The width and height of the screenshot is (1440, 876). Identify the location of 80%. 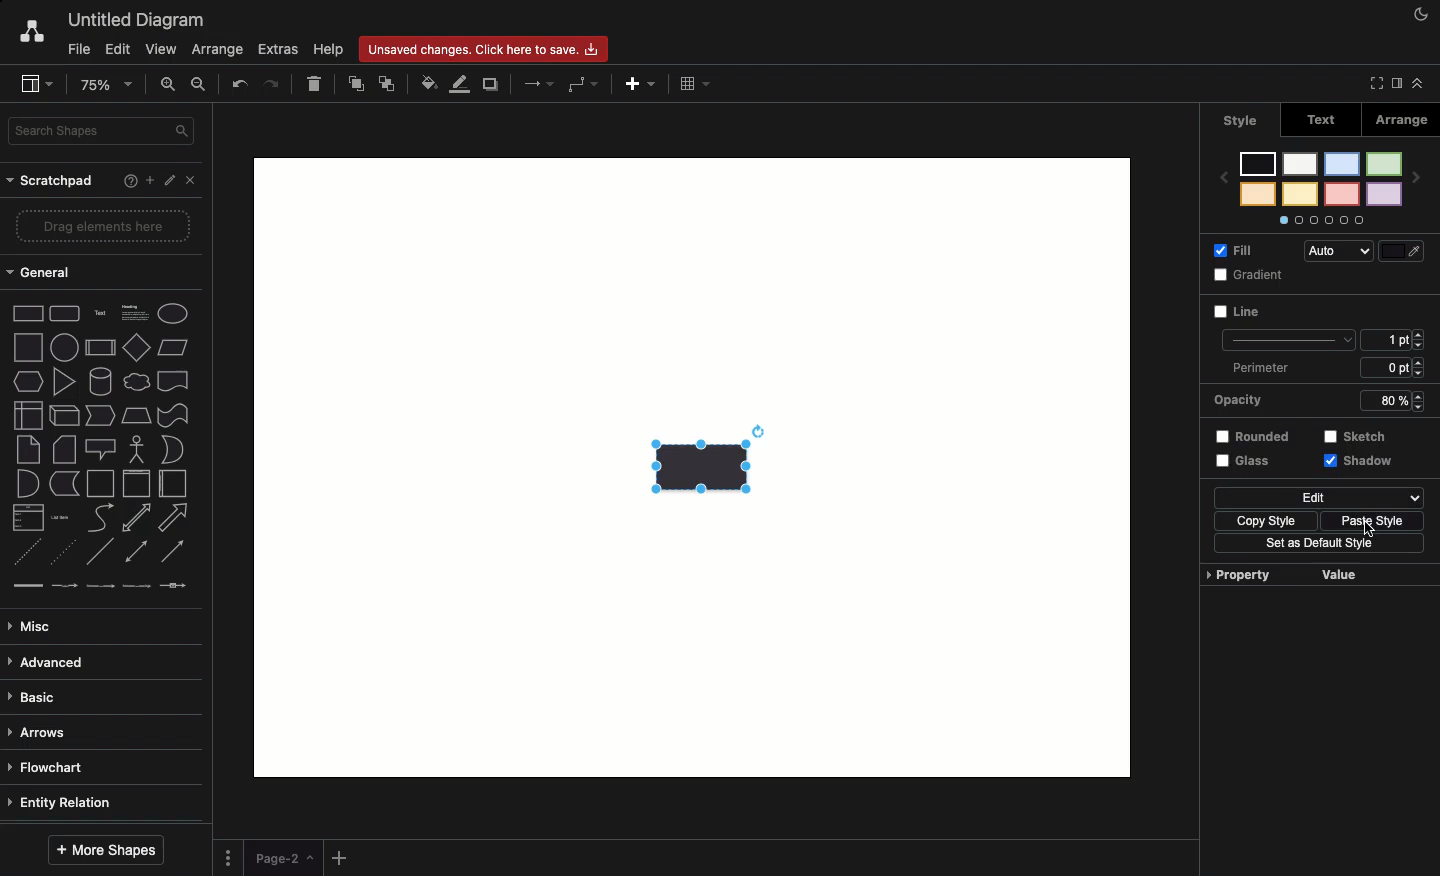
(1386, 402).